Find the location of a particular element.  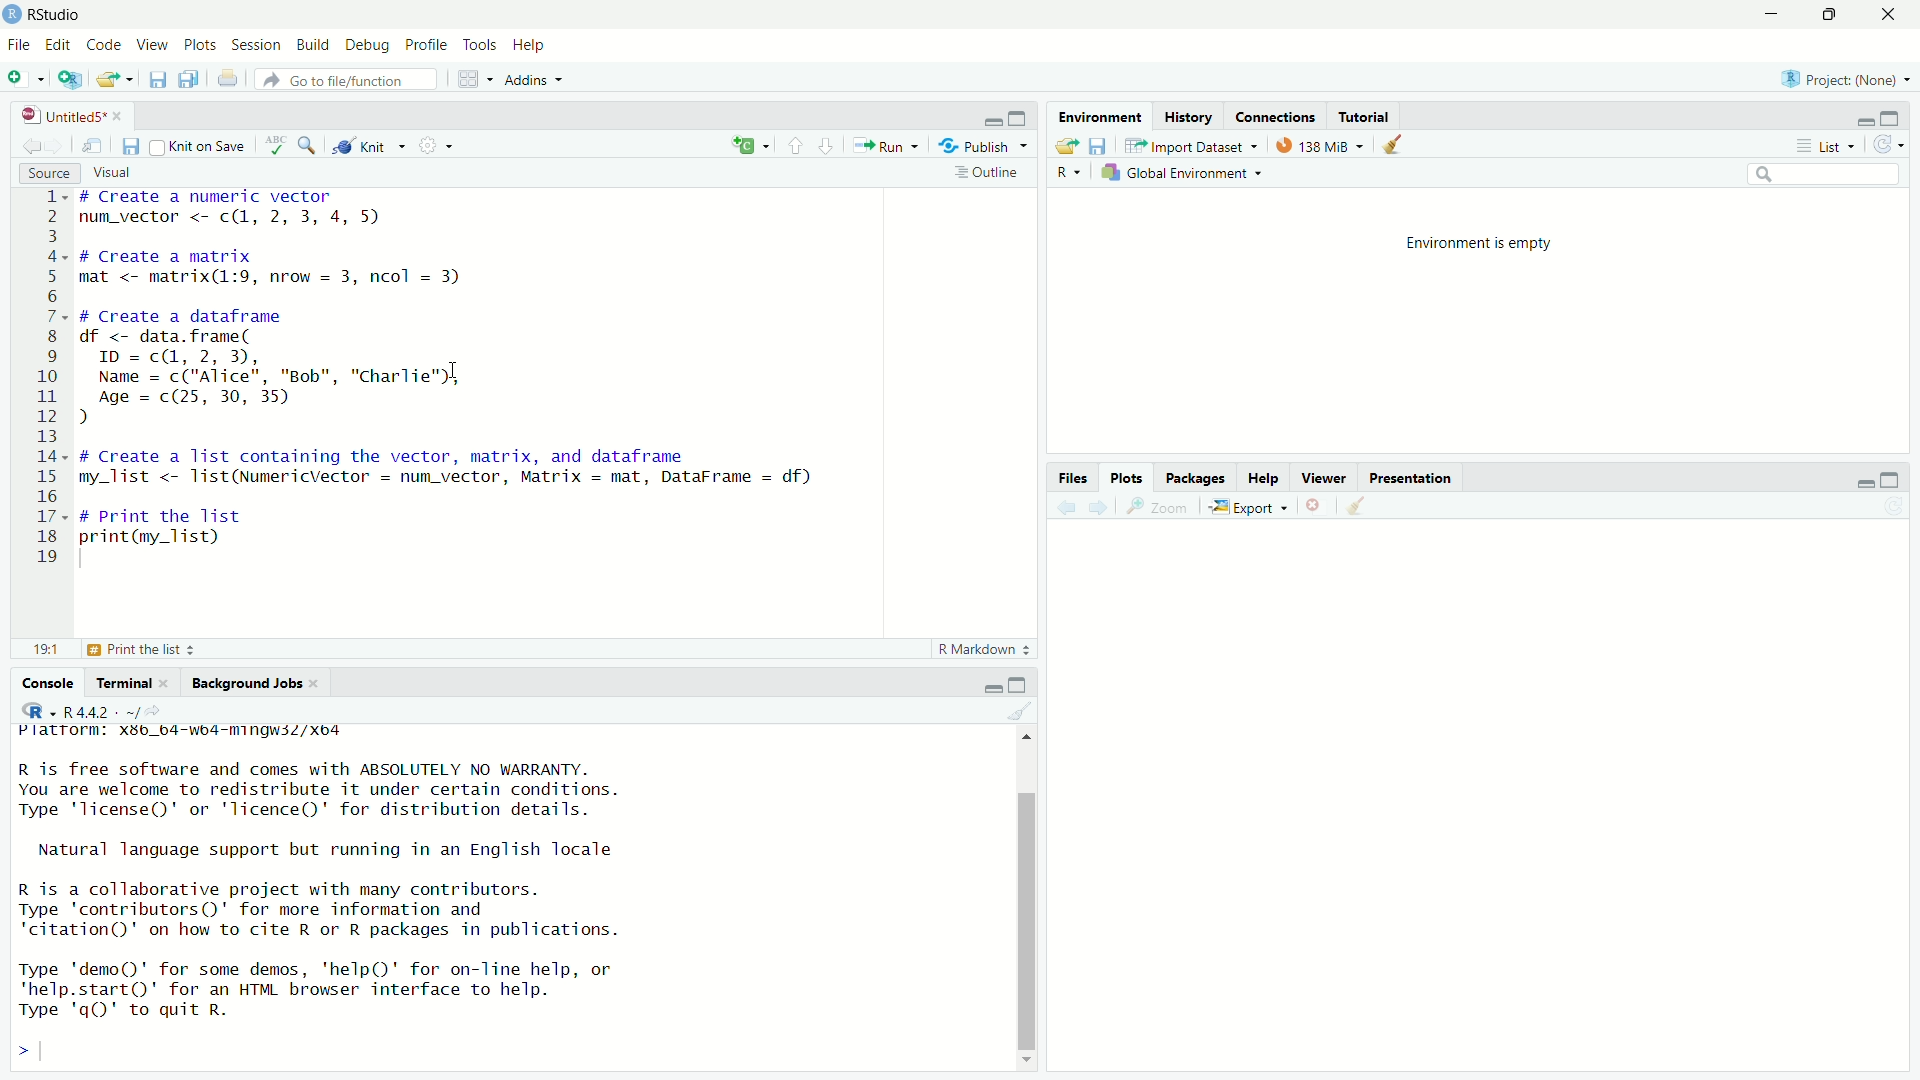

19:1 is located at coordinates (48, 650).